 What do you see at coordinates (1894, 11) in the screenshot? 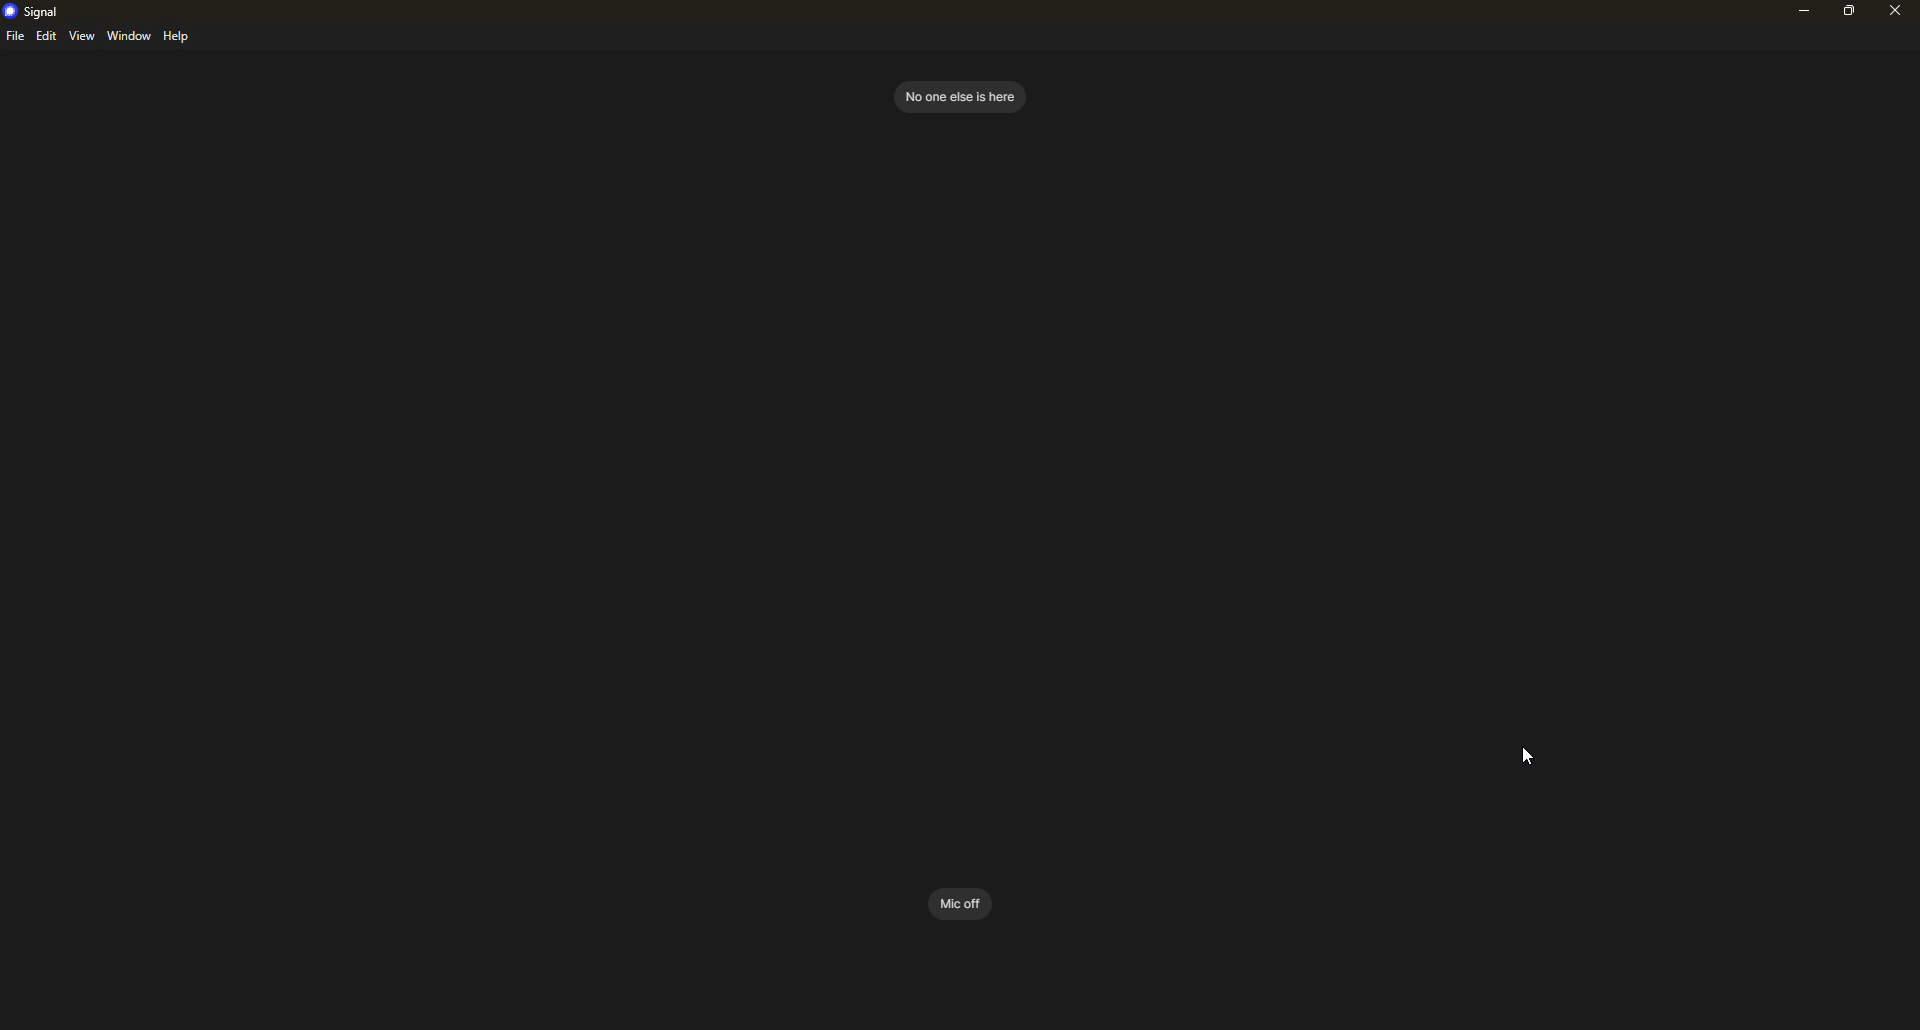
I see `close` at bounding box center [1894, 11].